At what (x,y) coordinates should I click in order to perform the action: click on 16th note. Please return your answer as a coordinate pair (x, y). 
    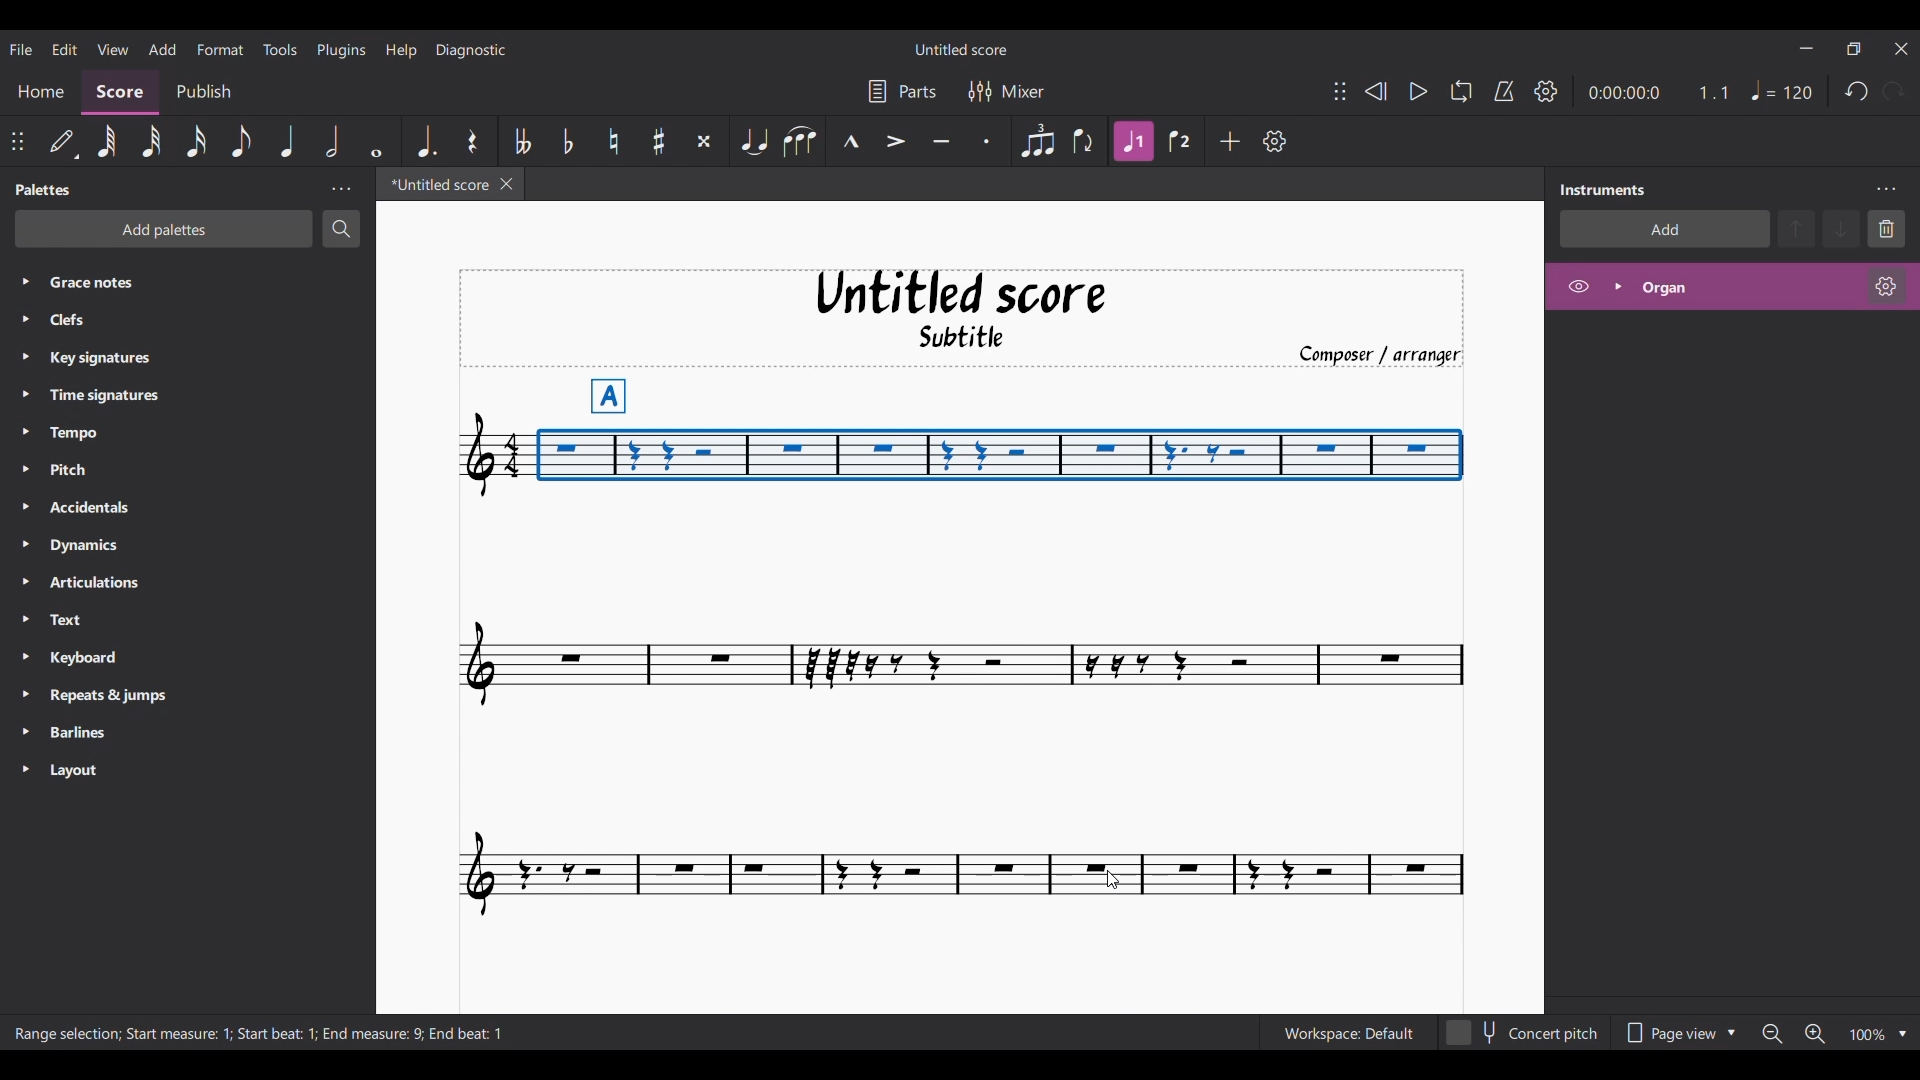
    Looking at the image, I should click on (196, 140).